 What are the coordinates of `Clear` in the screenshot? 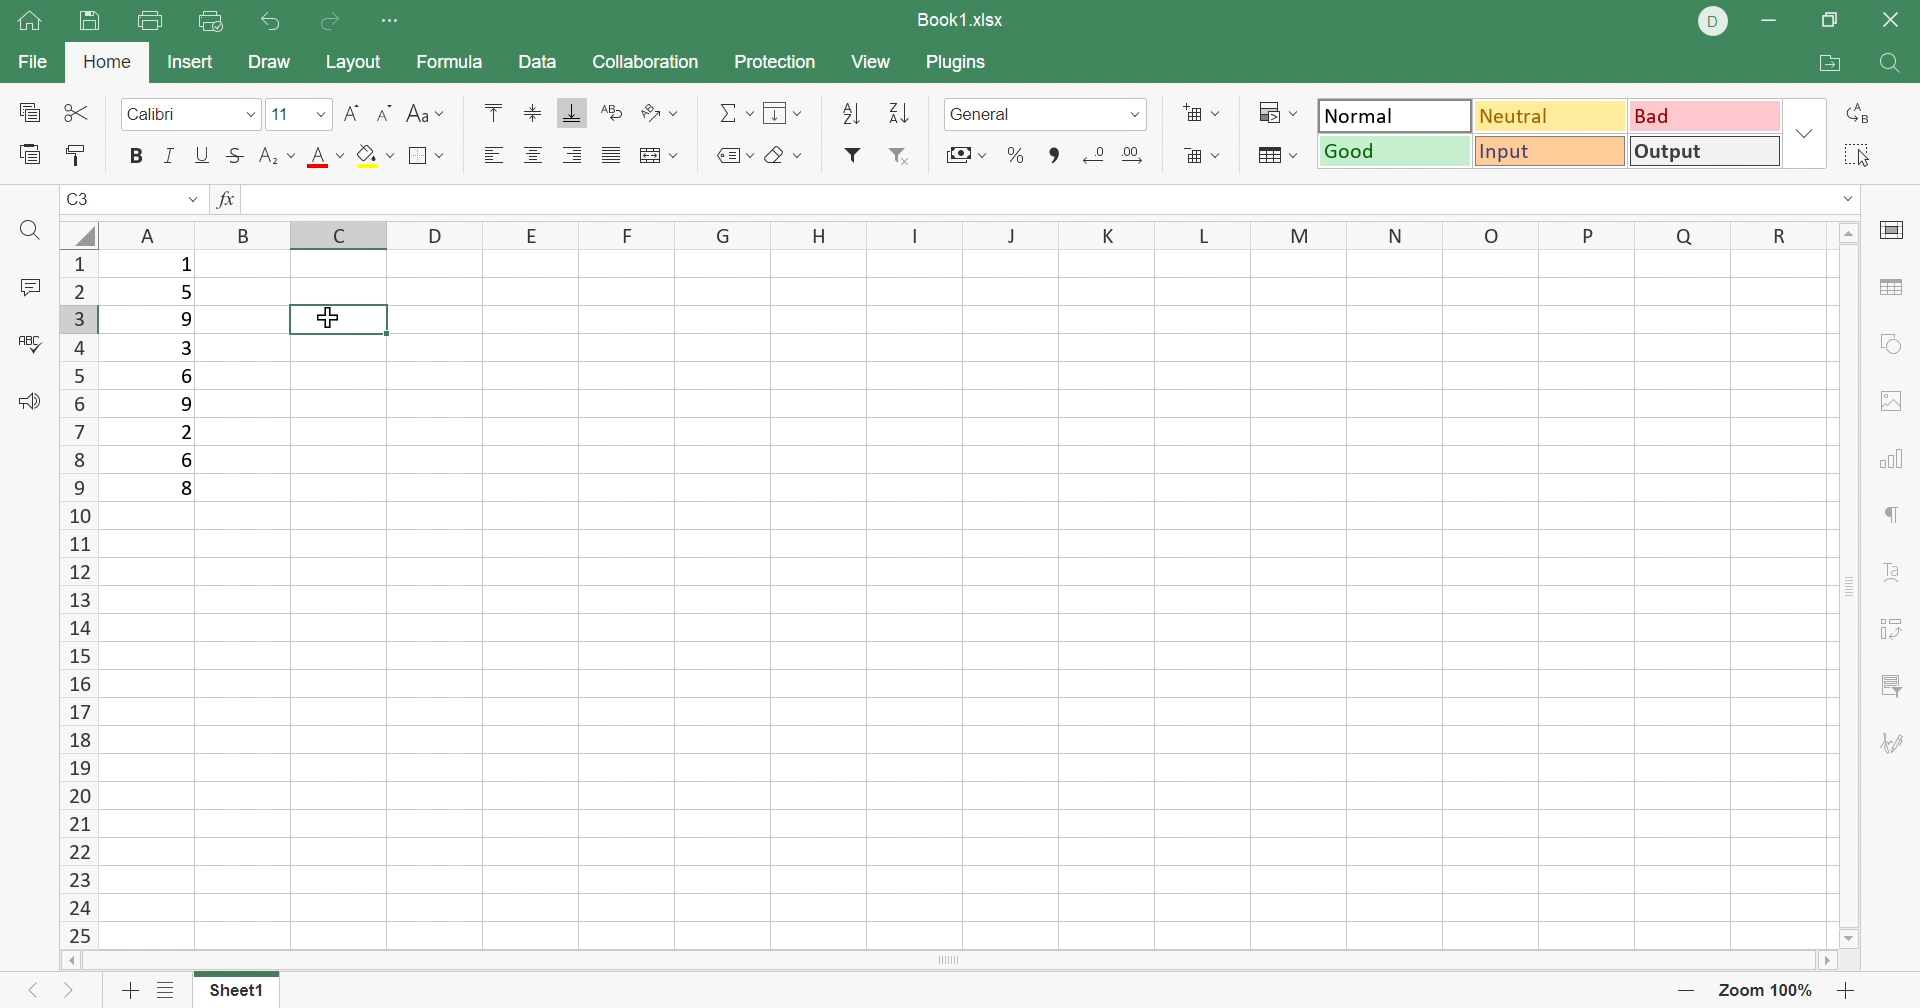 It's located at (784, 155).